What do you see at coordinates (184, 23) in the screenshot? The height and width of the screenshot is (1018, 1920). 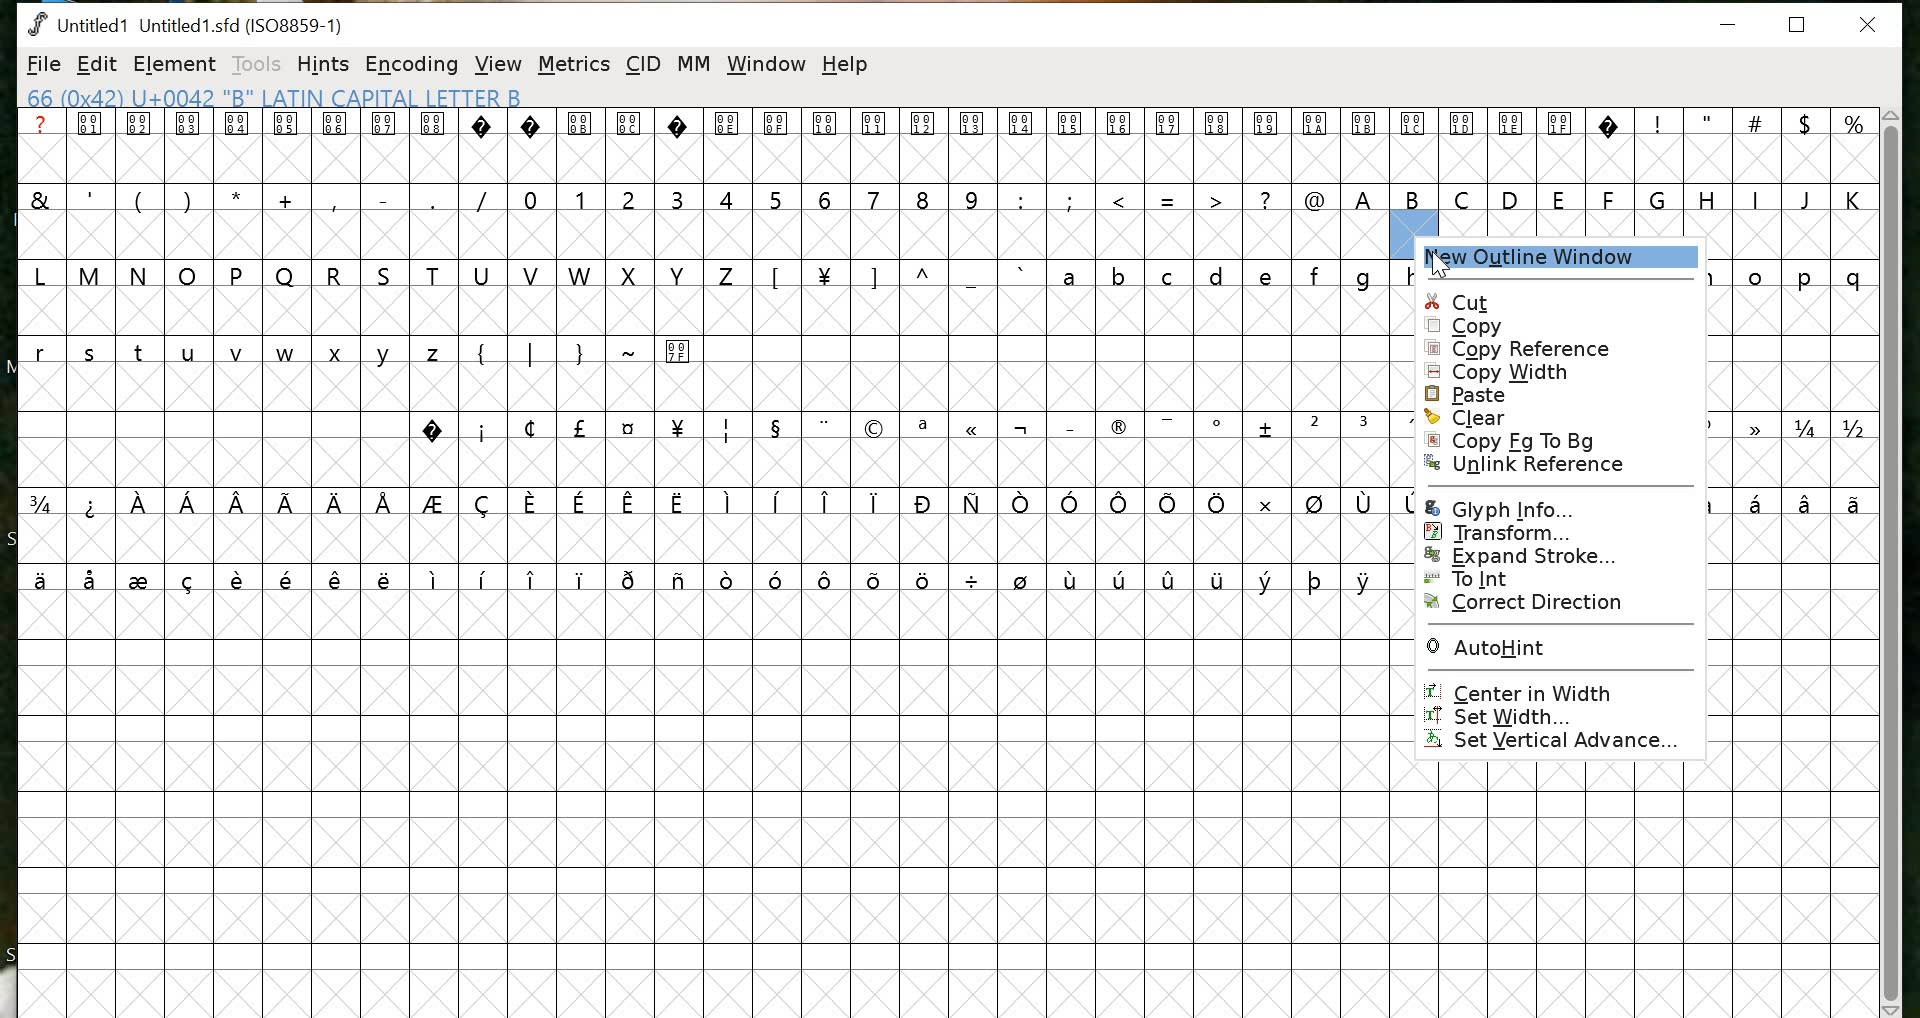 I see `Untitled1 Untitled 1.sfd (1IS08859-1)` at bounding box center [184, 23].